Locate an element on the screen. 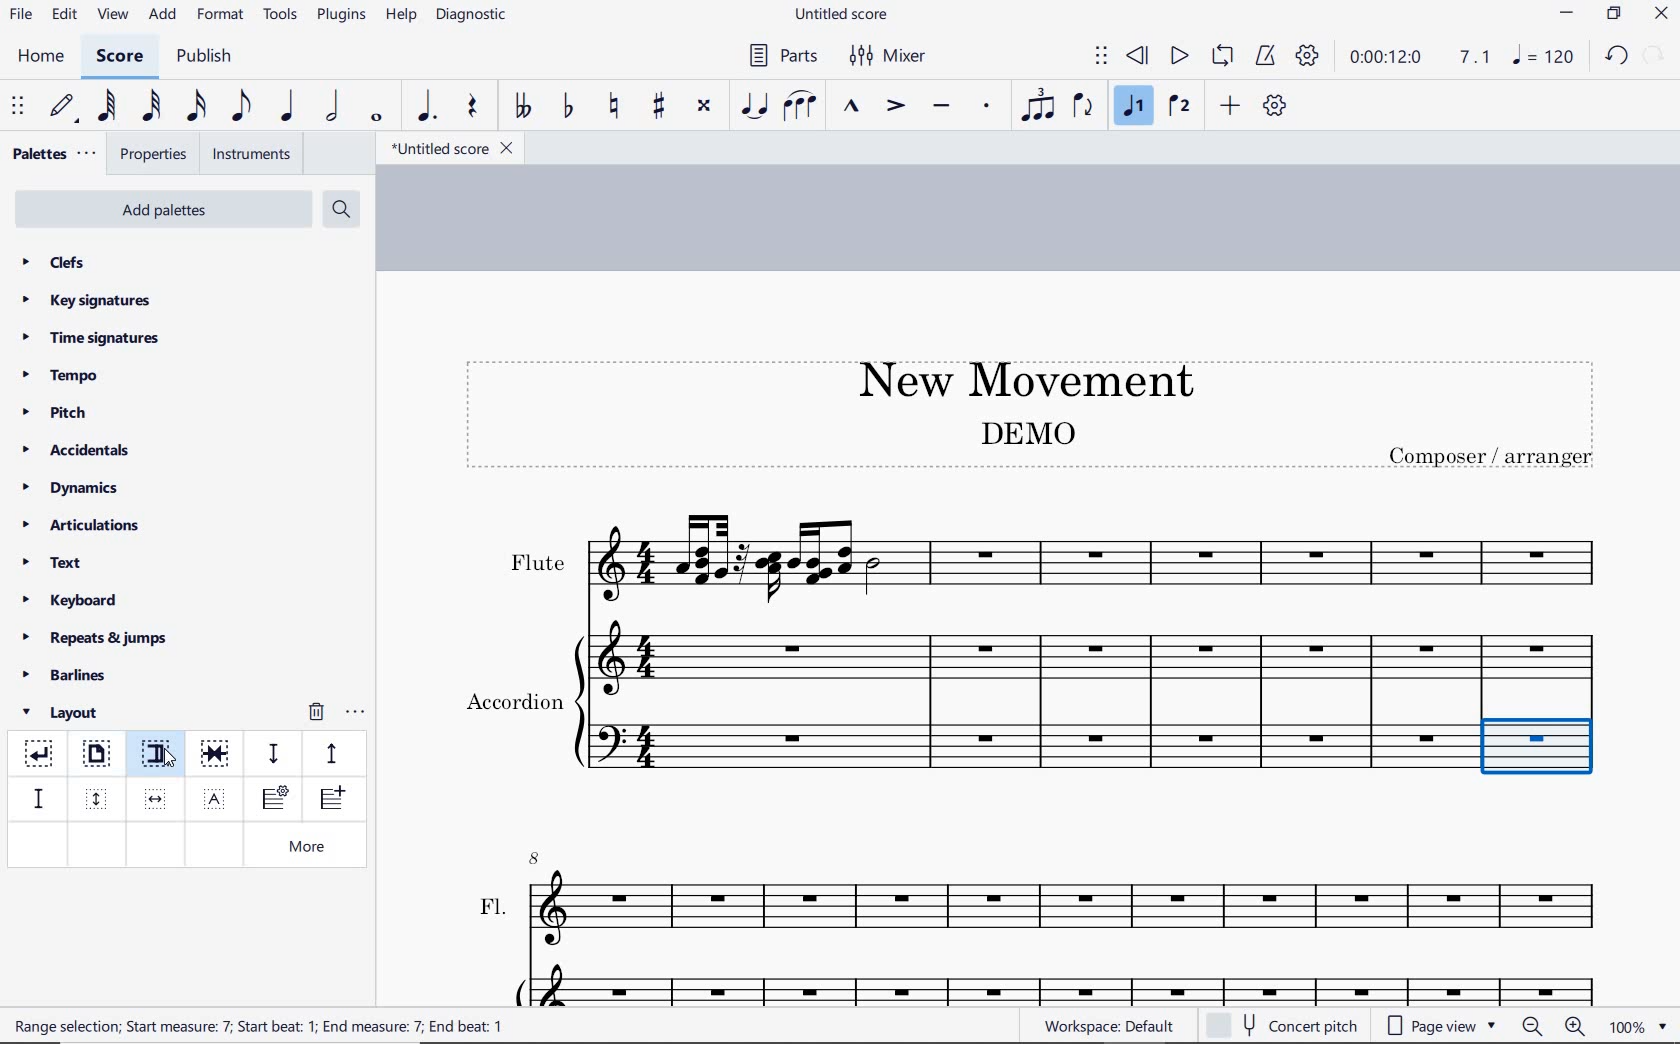 The image size is (1680, 1044). voice 2 is located at coordinates (1180, 107).